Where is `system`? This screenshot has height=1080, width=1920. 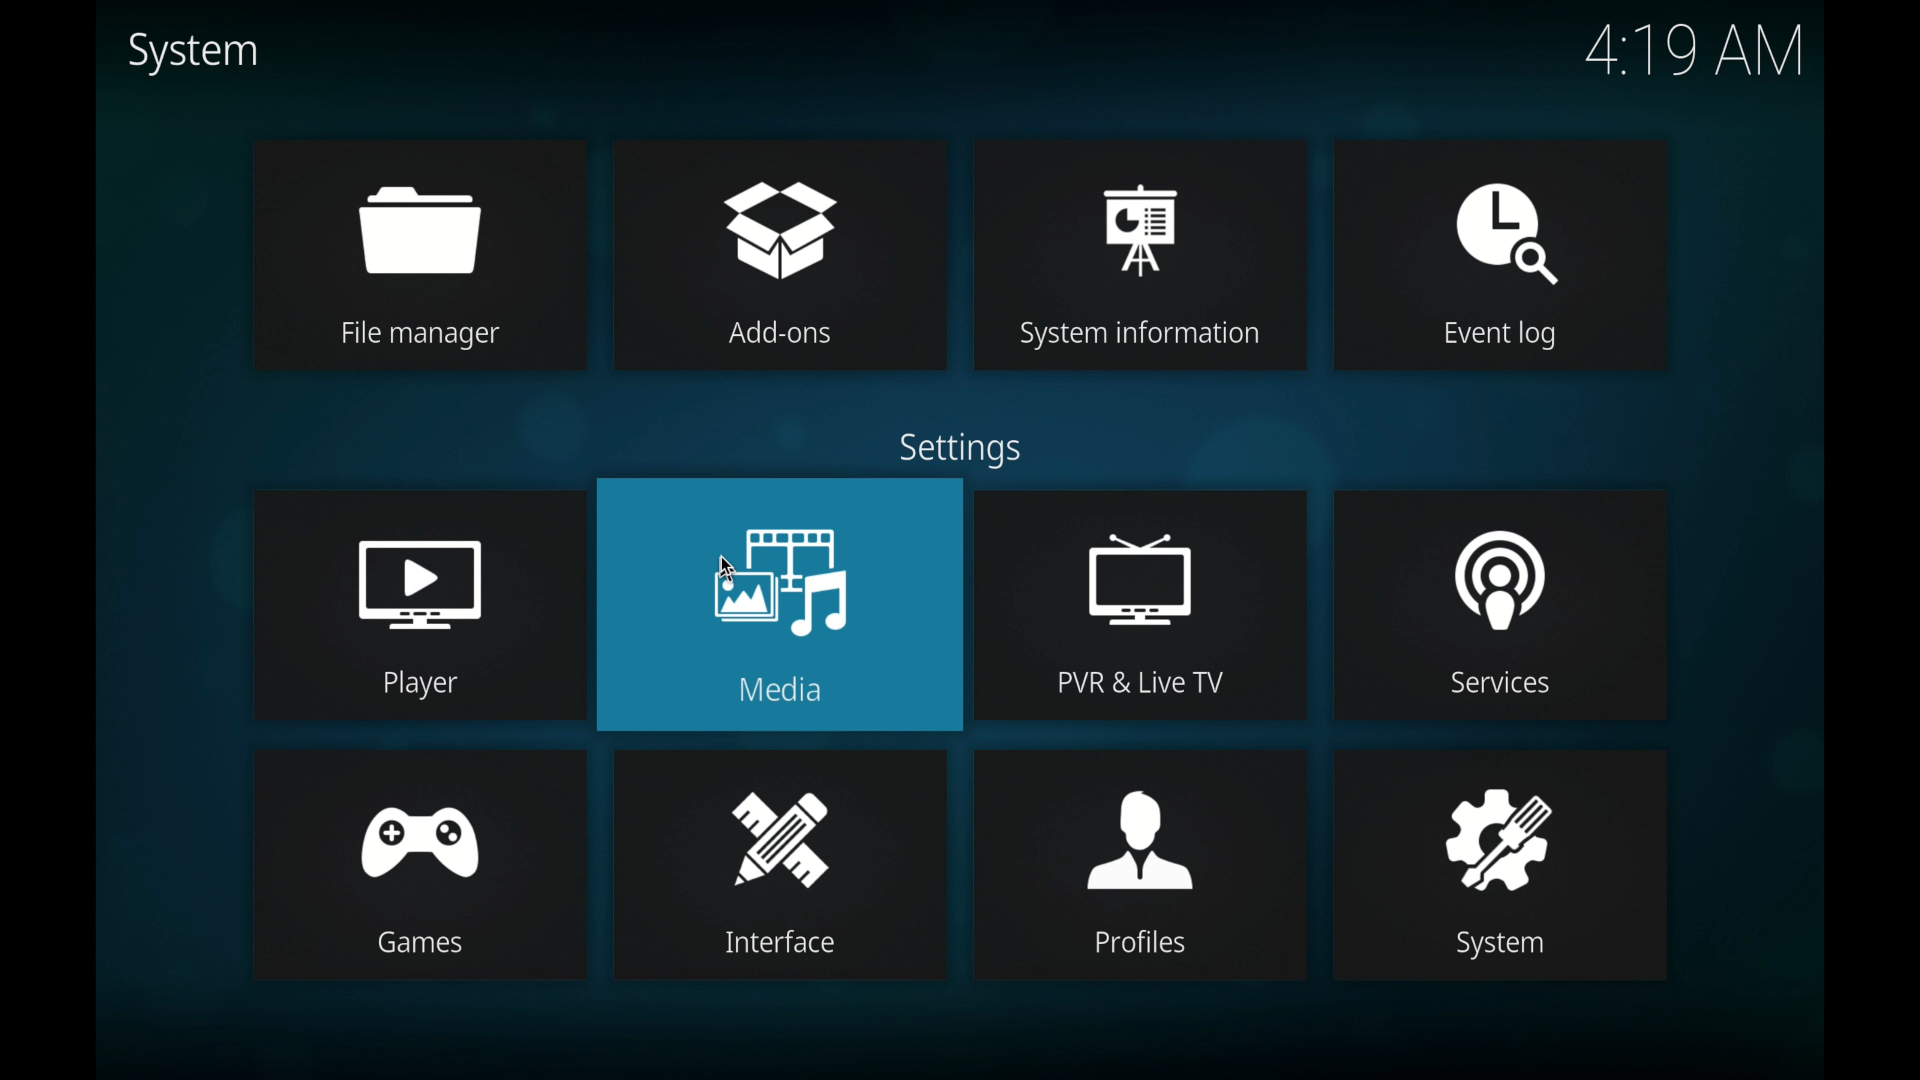
system is located at coordinates (1502, 867).